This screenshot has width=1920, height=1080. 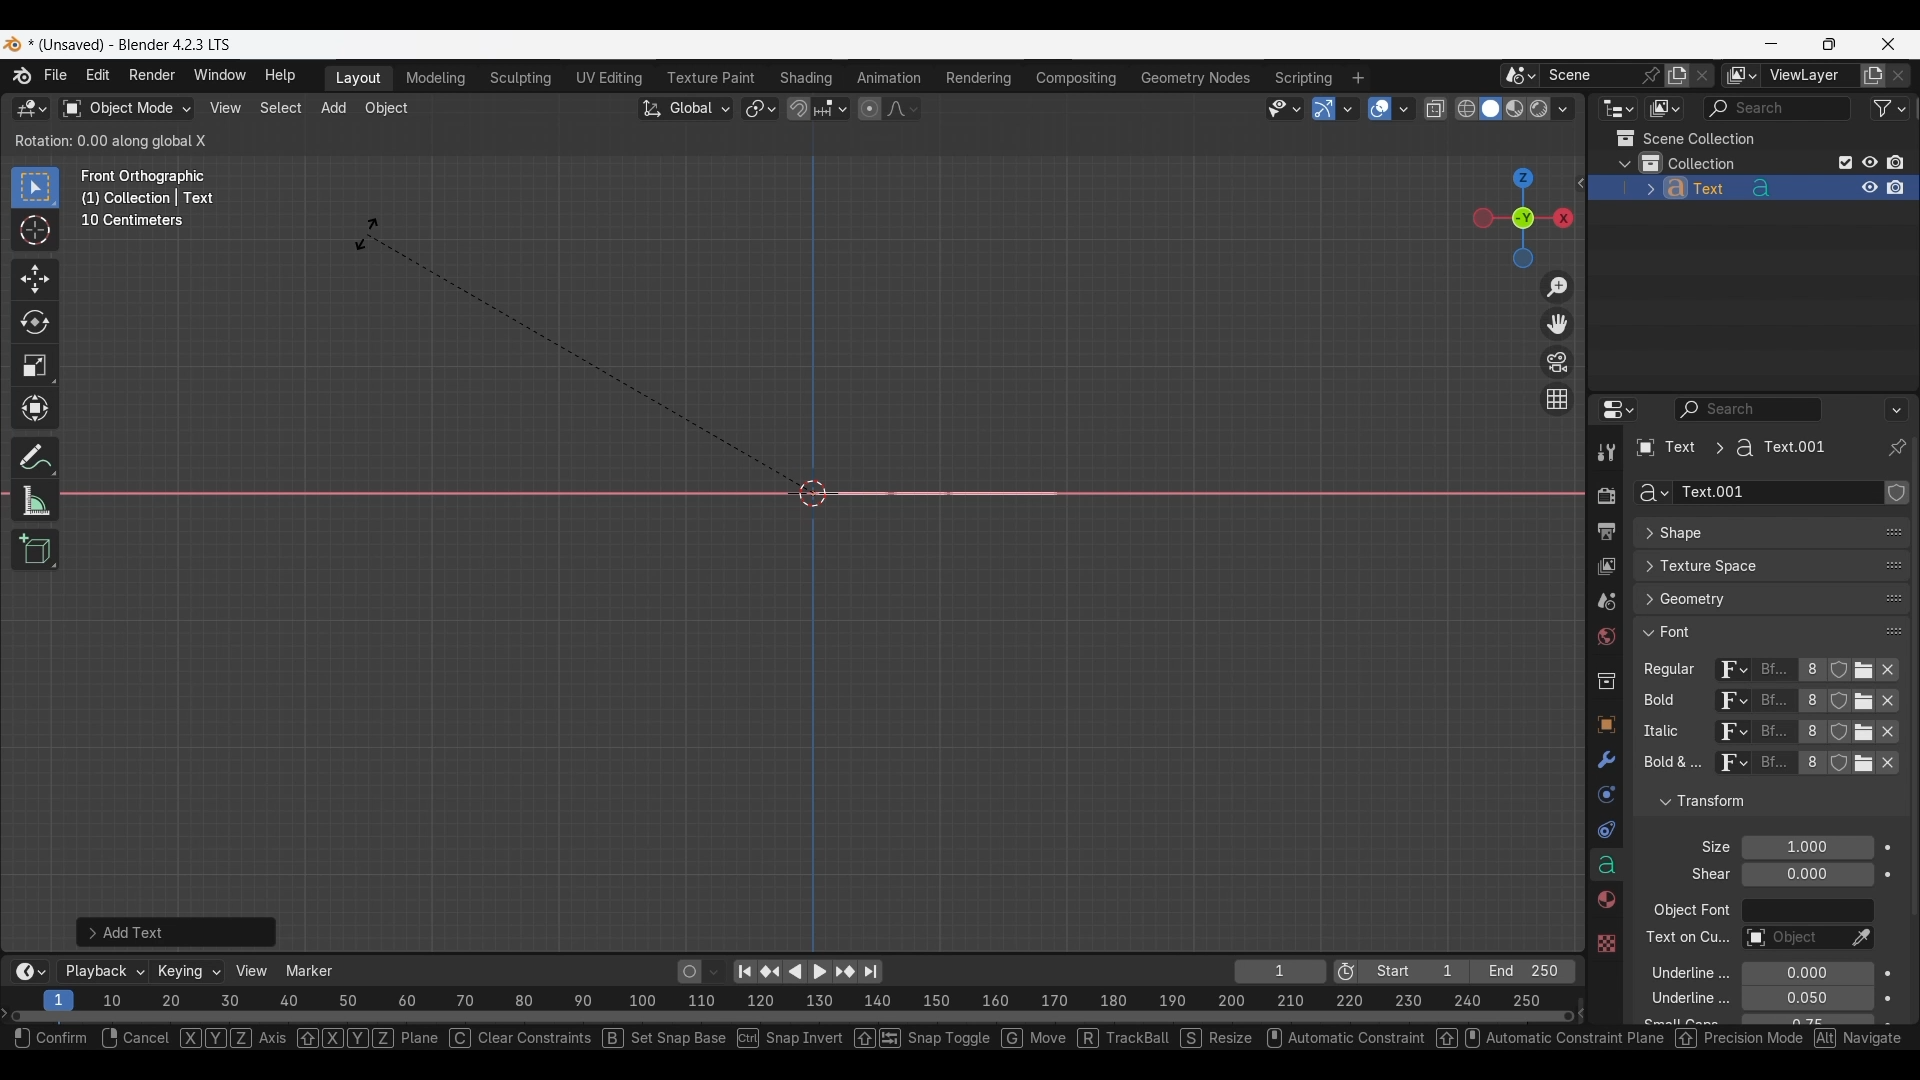 What do you see at coordinates (1889, 43) in the screenshot?
I see `Close interface` at bounding box center [1889, 43].